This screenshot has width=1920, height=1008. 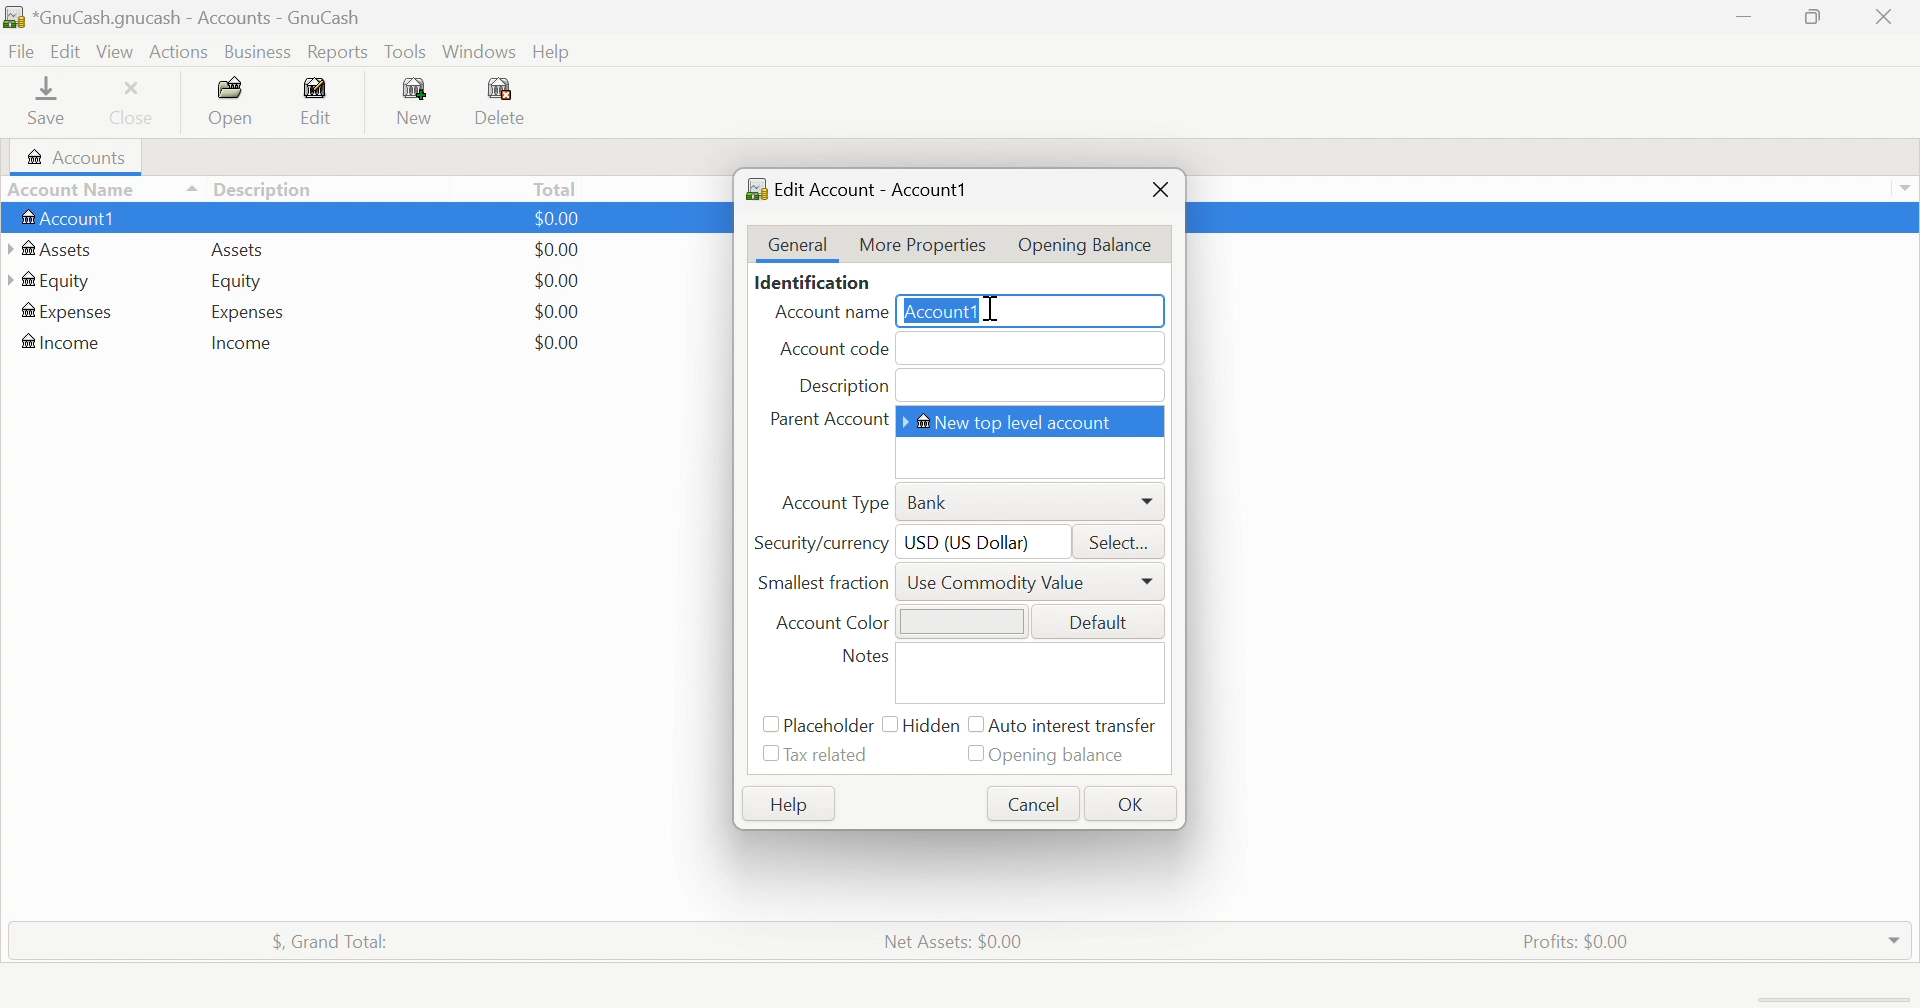 I want to click on Account Type, so click(x=836, y=502).